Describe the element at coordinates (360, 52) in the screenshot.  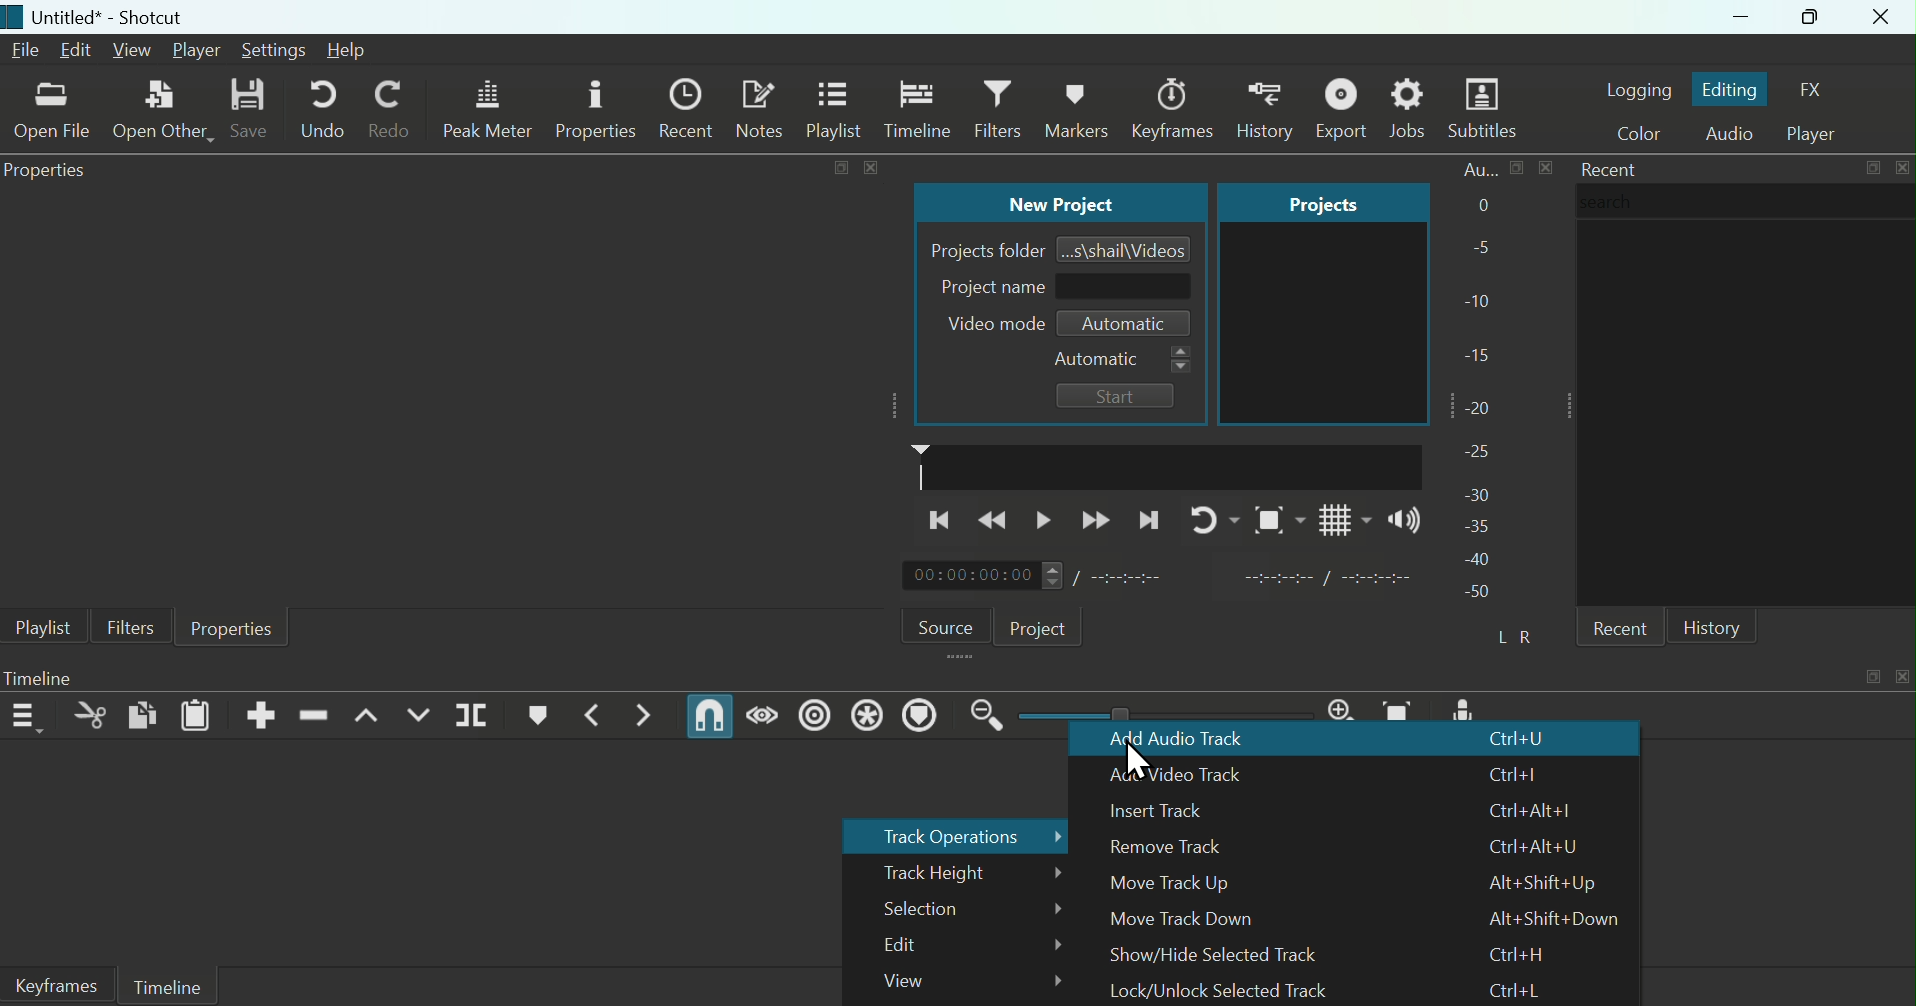
I see `Help` at that location.